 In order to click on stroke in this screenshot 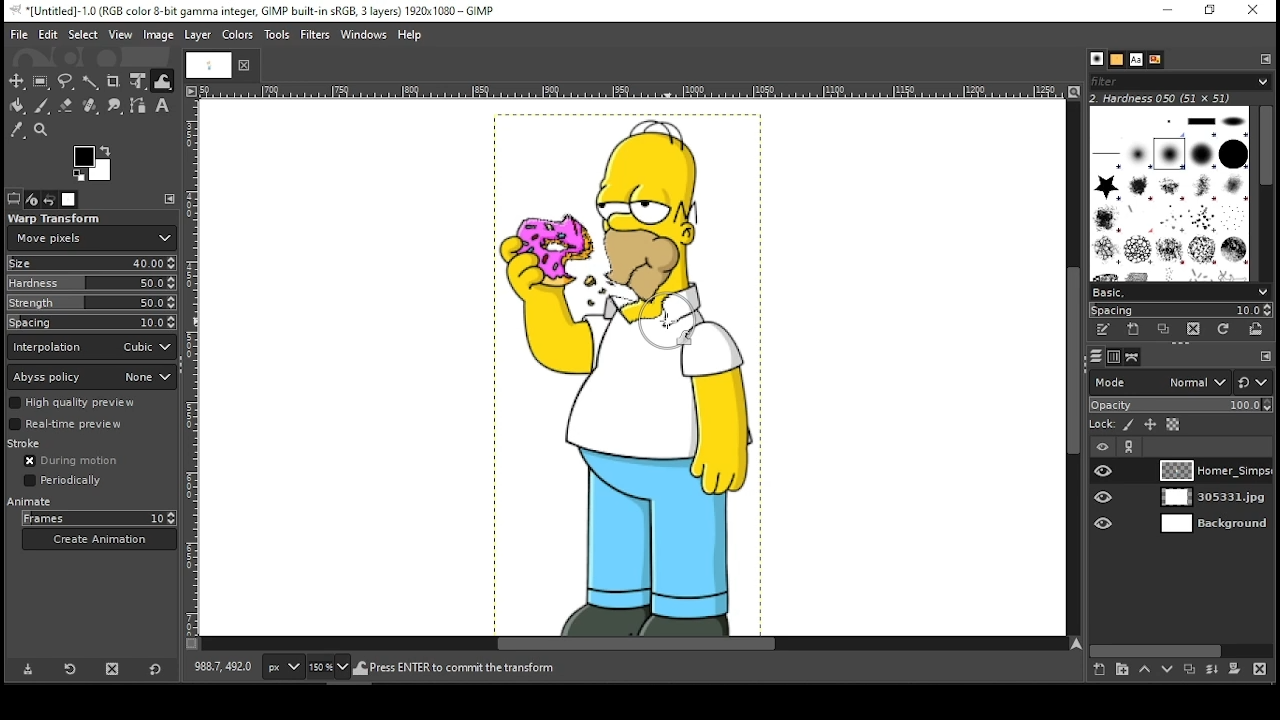, I will do `click(36, 444)`.